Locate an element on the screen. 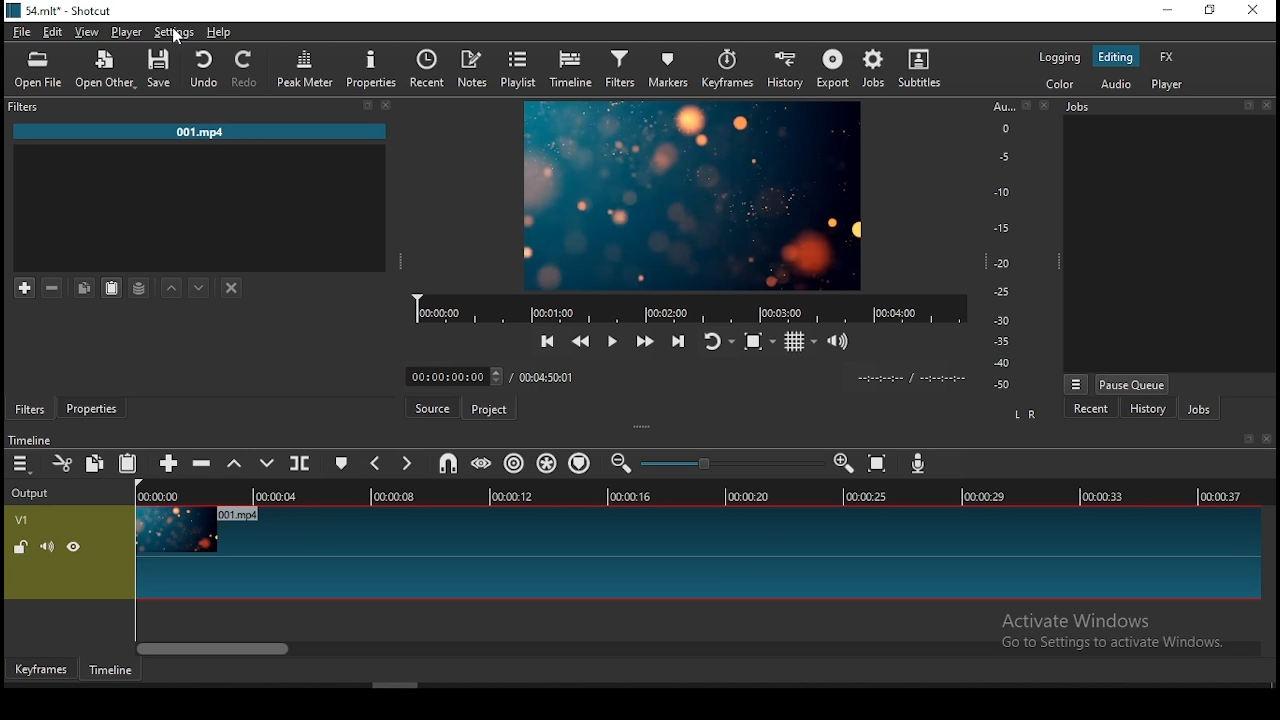 This screenshot has width=1280, height=720. 00:00:37 is located at coordinates (1224, 496).